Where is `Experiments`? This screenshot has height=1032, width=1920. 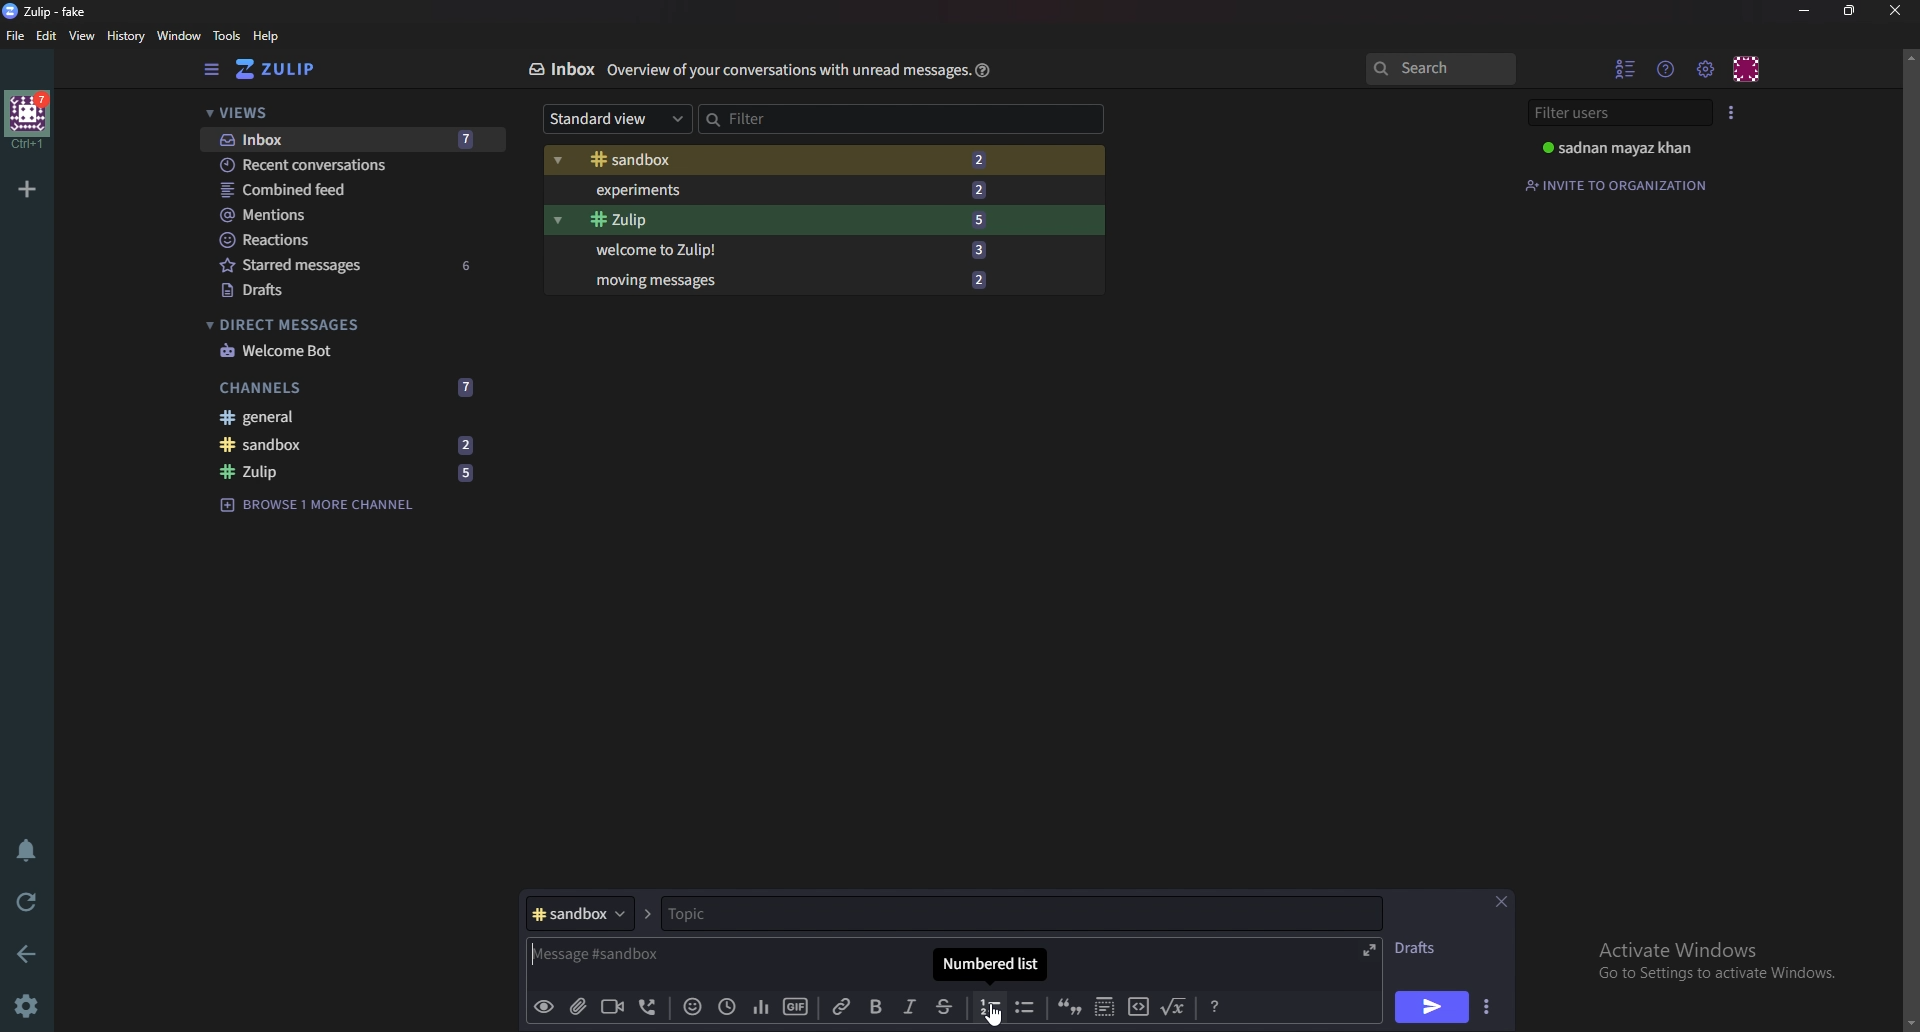
Experiments is located at coordinates (790, 189).